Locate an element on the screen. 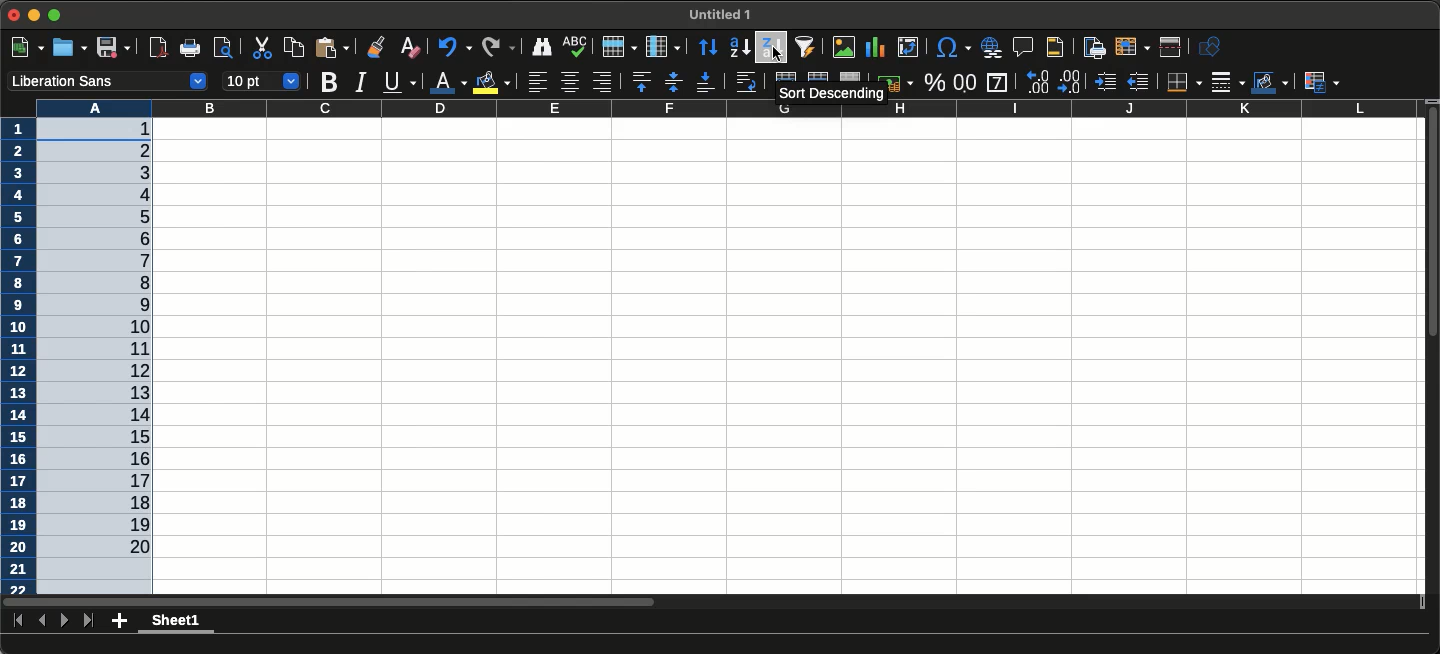 The height and width of the screenshot is (654, 1440). Delete decimal place is located at coordinates (1037, 81).